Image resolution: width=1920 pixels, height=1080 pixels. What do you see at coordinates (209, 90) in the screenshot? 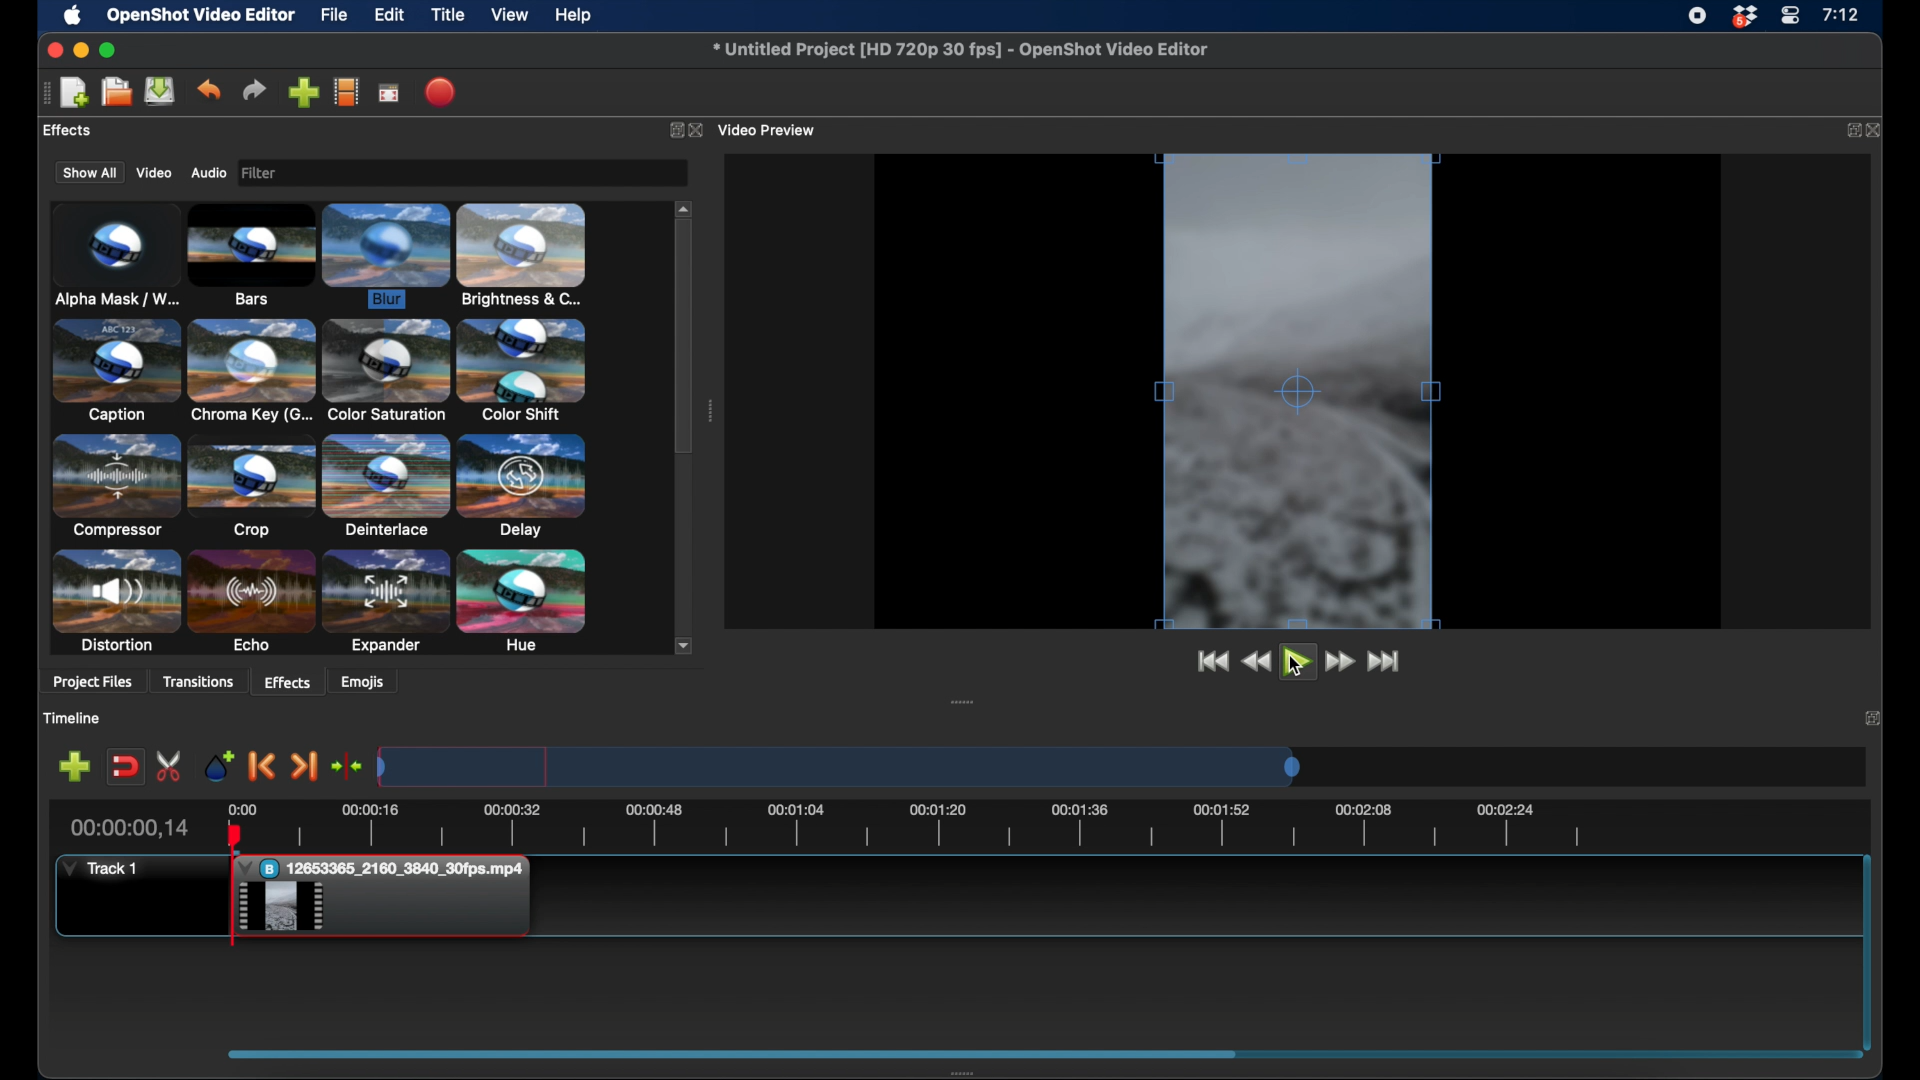
I see `undo` at bounding box center [209, 90].